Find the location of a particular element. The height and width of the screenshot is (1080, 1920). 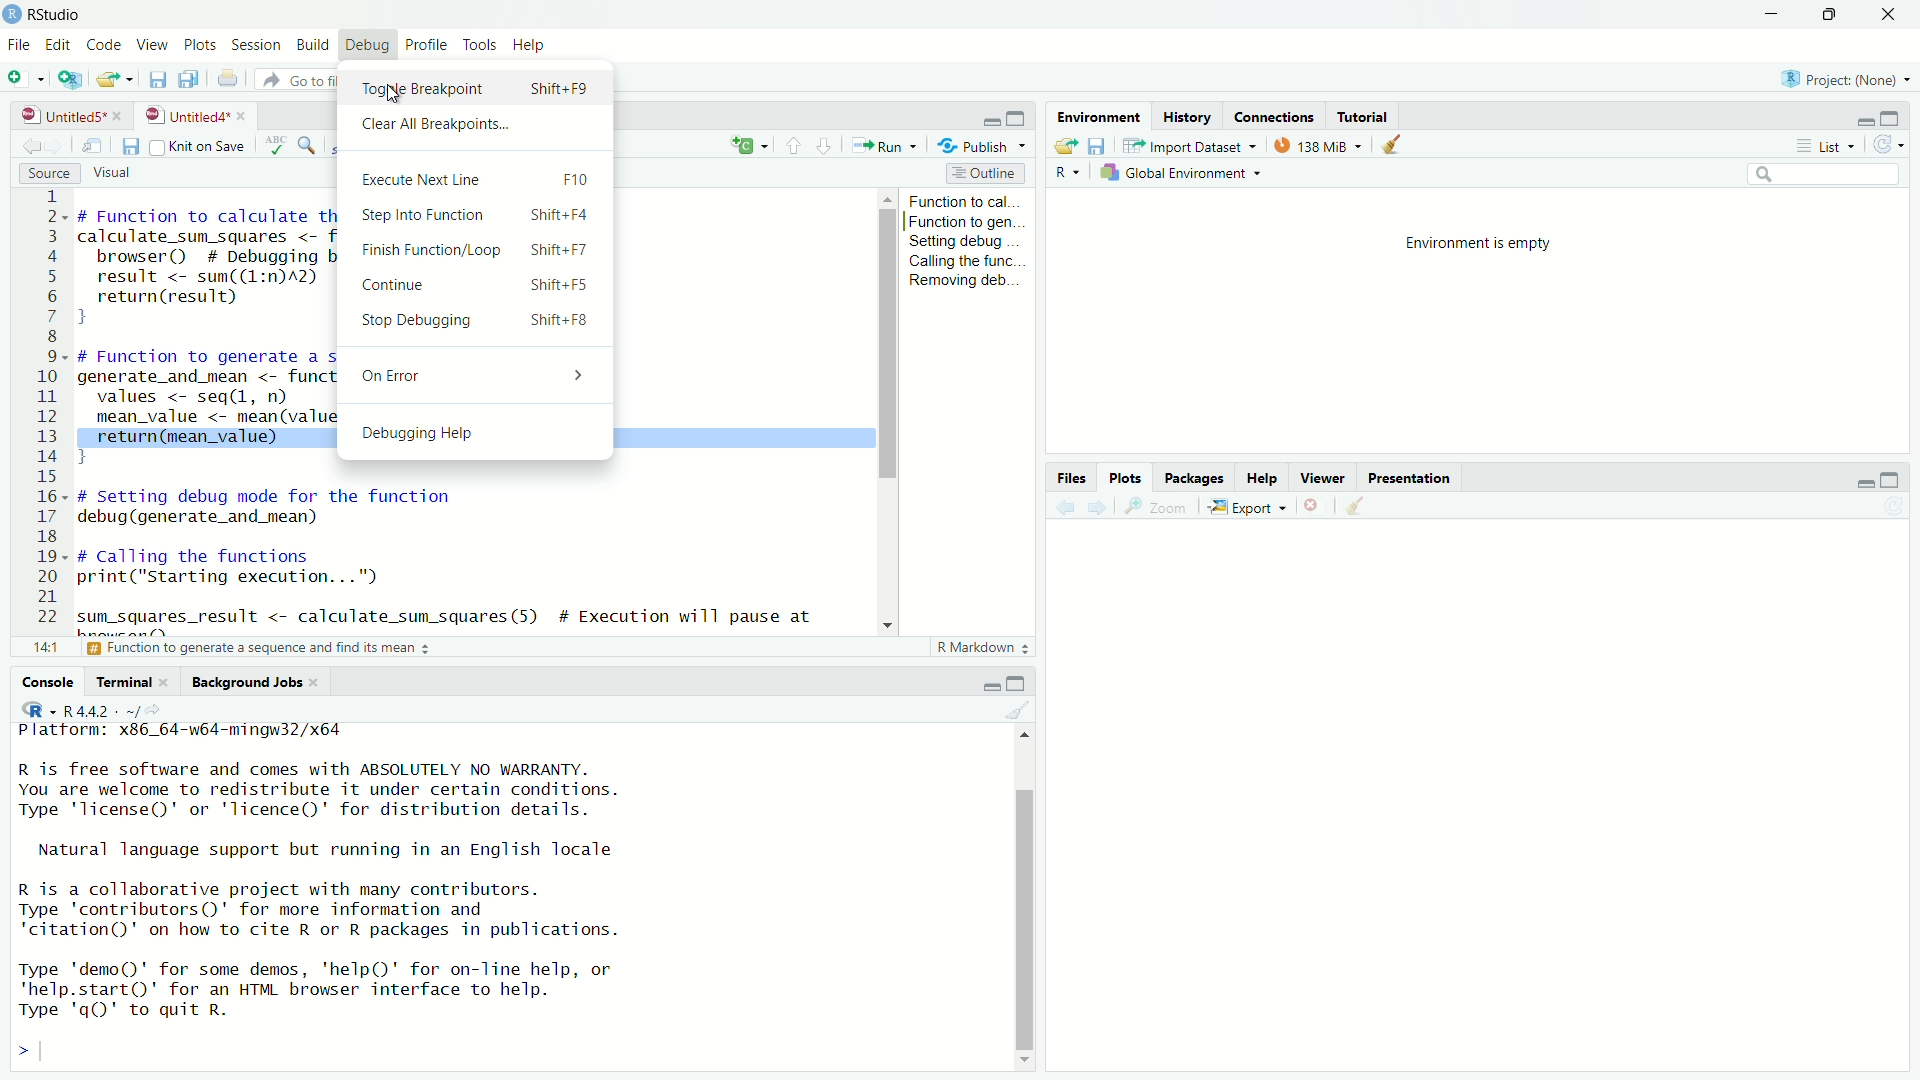

save current document is located at coordinates (155, 79).